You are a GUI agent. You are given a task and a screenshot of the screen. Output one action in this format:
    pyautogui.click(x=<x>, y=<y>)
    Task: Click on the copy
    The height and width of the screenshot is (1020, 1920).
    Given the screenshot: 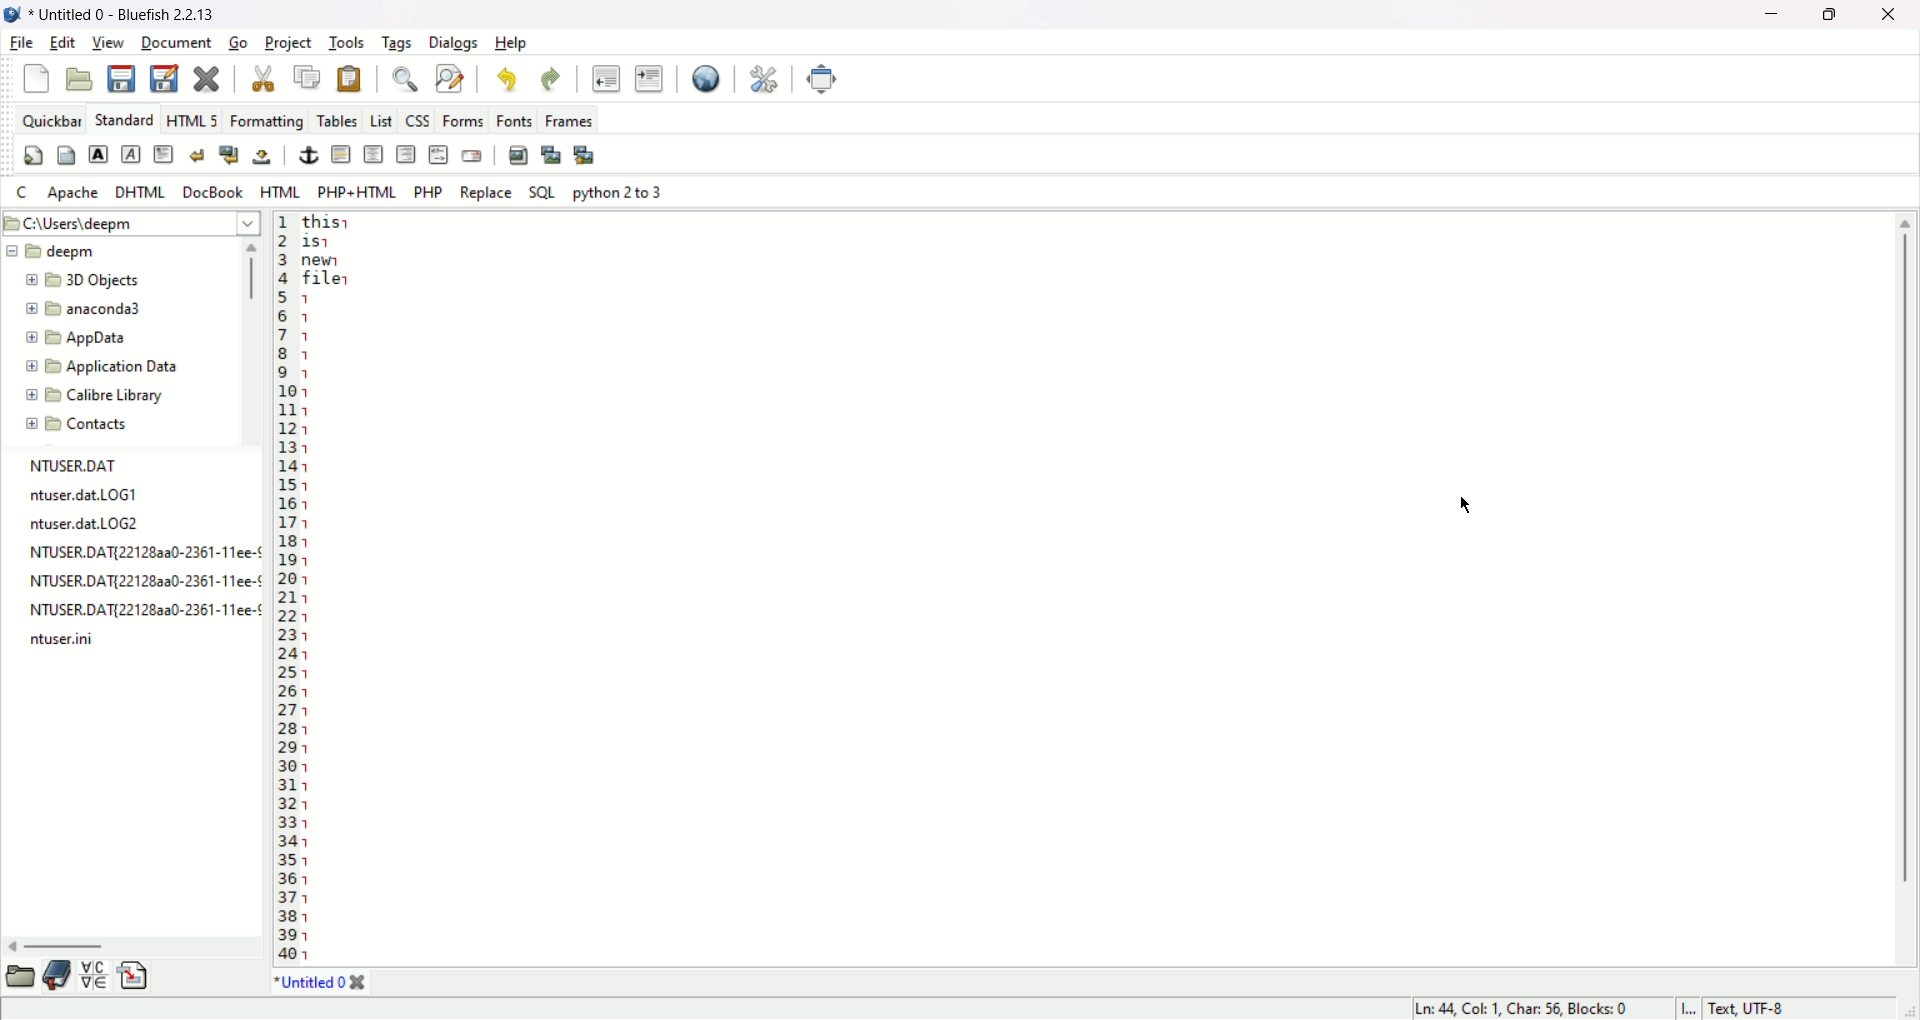 What is the action you would take?
    pyautogui.click(x=310, y=78)
    